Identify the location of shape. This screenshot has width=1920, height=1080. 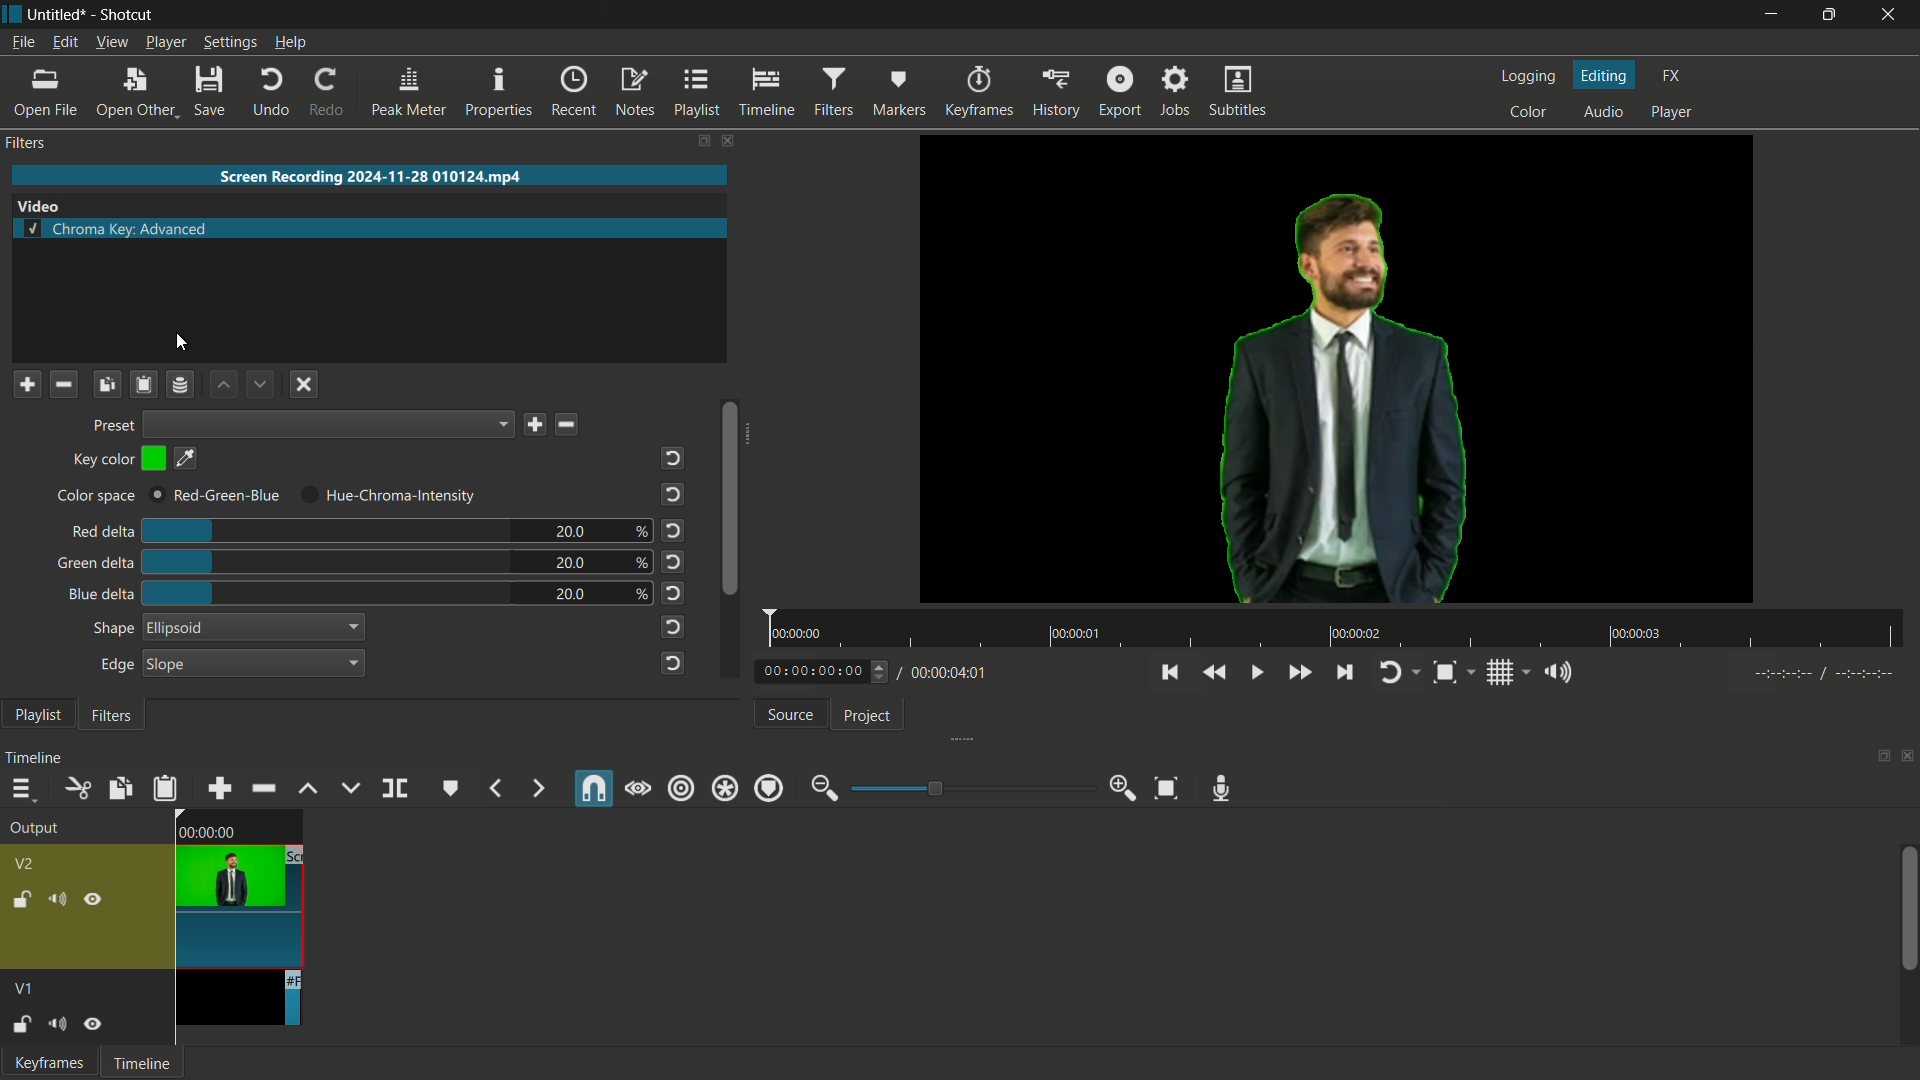
(111, 628).